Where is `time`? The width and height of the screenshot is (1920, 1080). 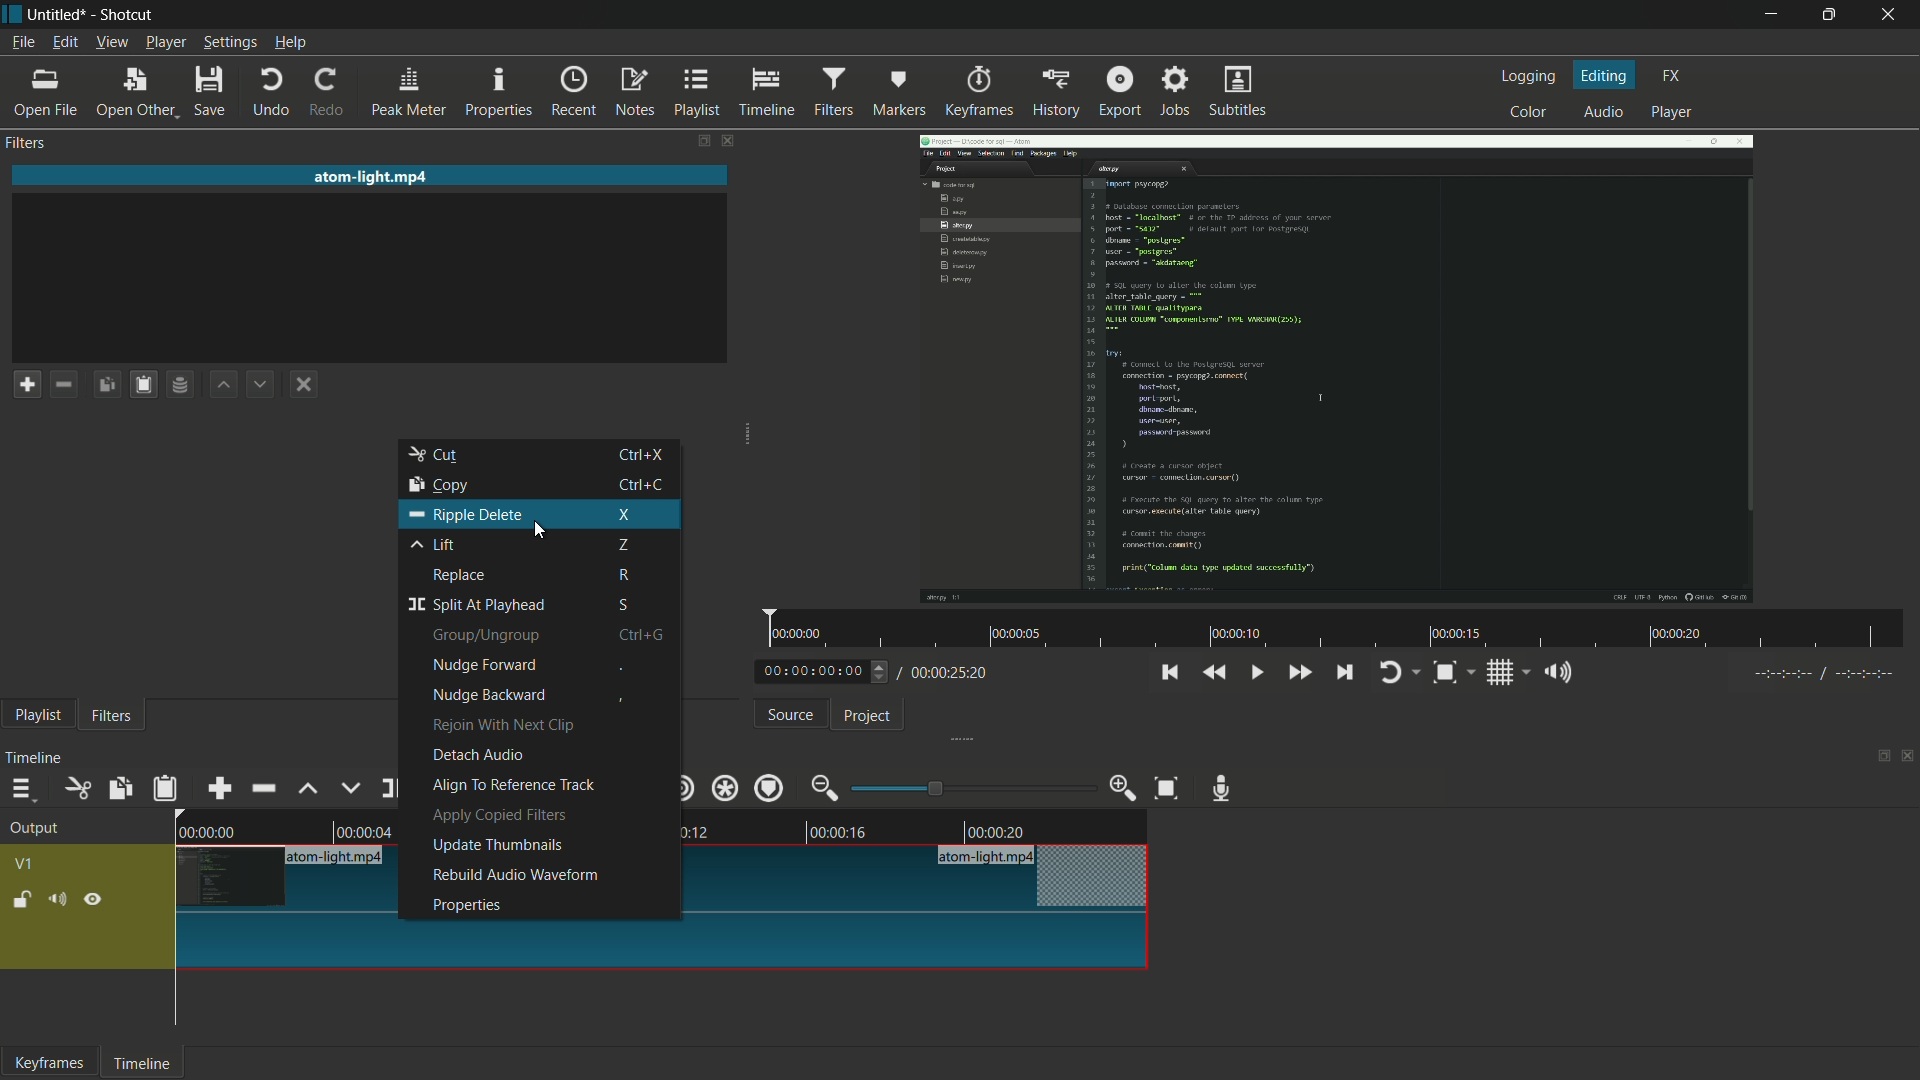
time is located at coordinates (1334, 627).